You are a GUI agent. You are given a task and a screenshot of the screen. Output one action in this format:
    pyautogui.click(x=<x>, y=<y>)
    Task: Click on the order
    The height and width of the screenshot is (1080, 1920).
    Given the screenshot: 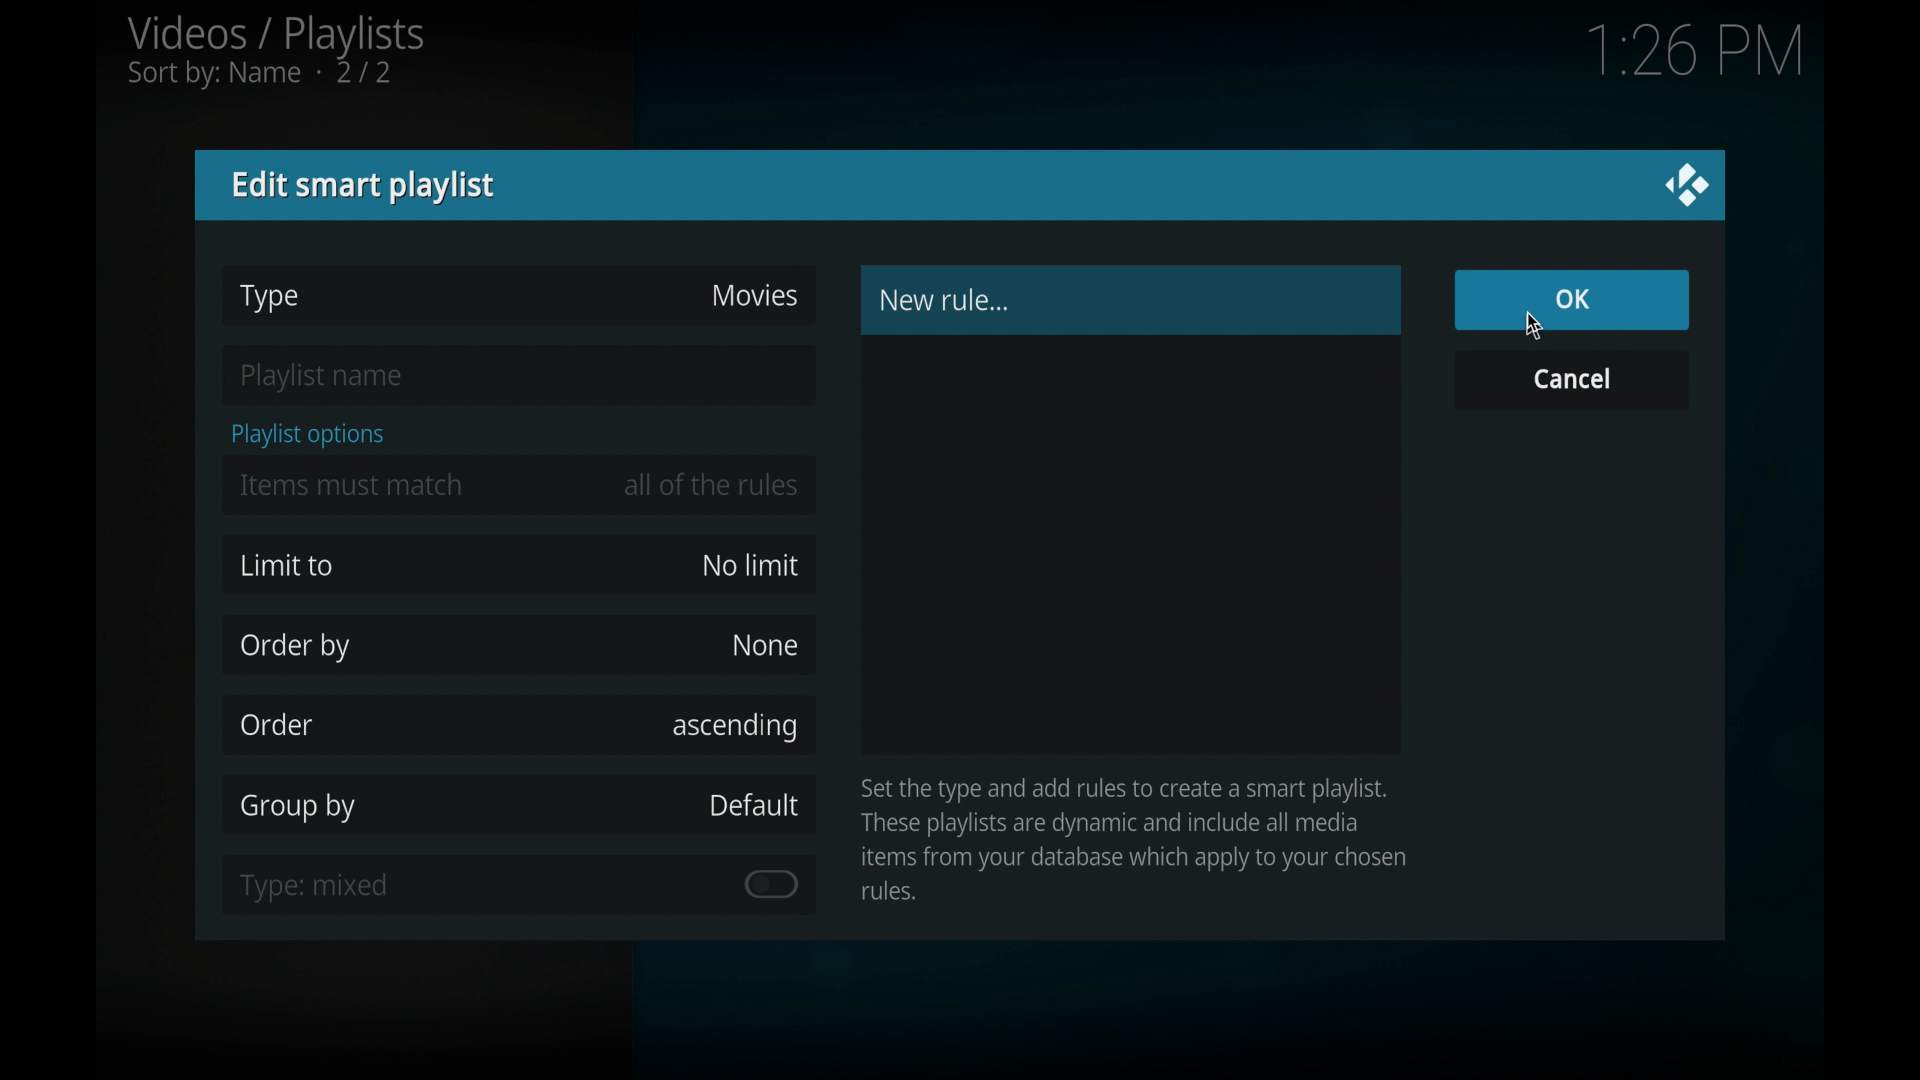 What is the action you would take?
    pyautogui.click(x=277, y=725)
    